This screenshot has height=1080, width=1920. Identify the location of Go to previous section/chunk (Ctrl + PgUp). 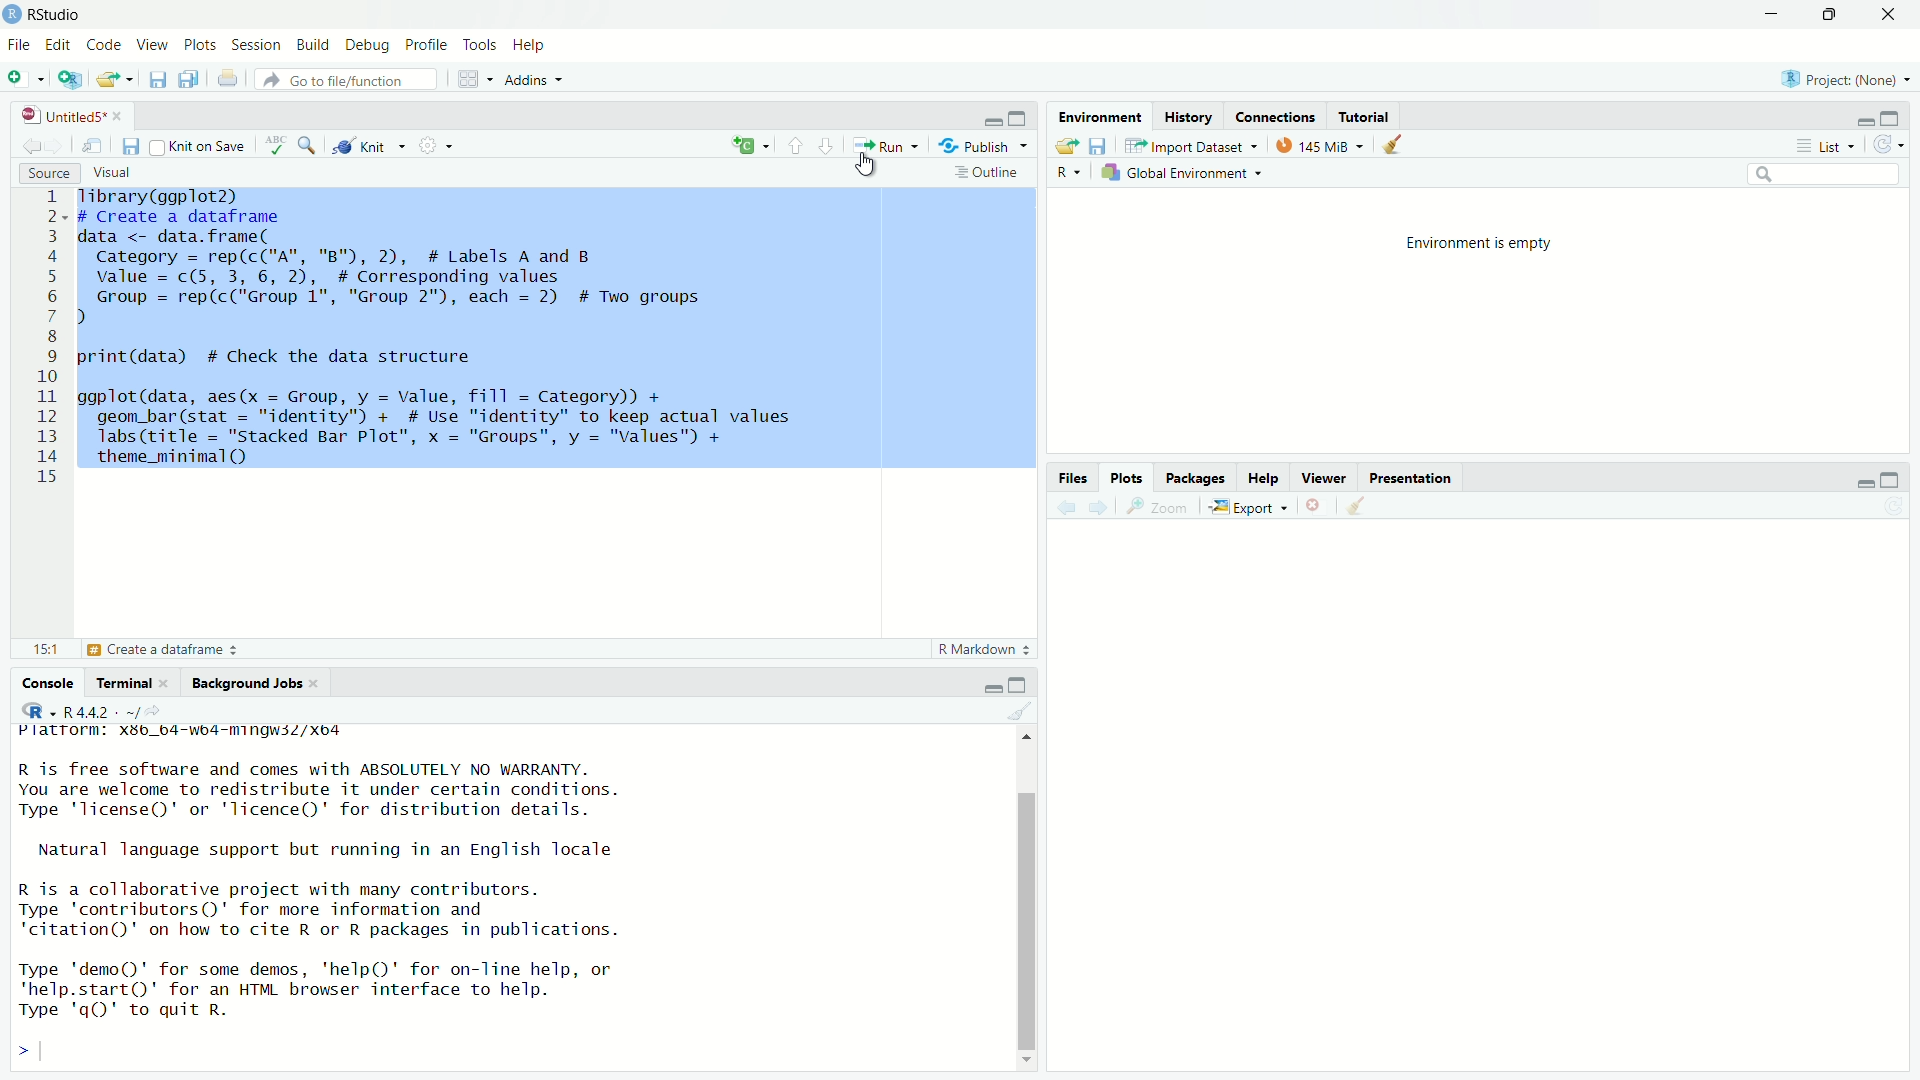
(791, 143).